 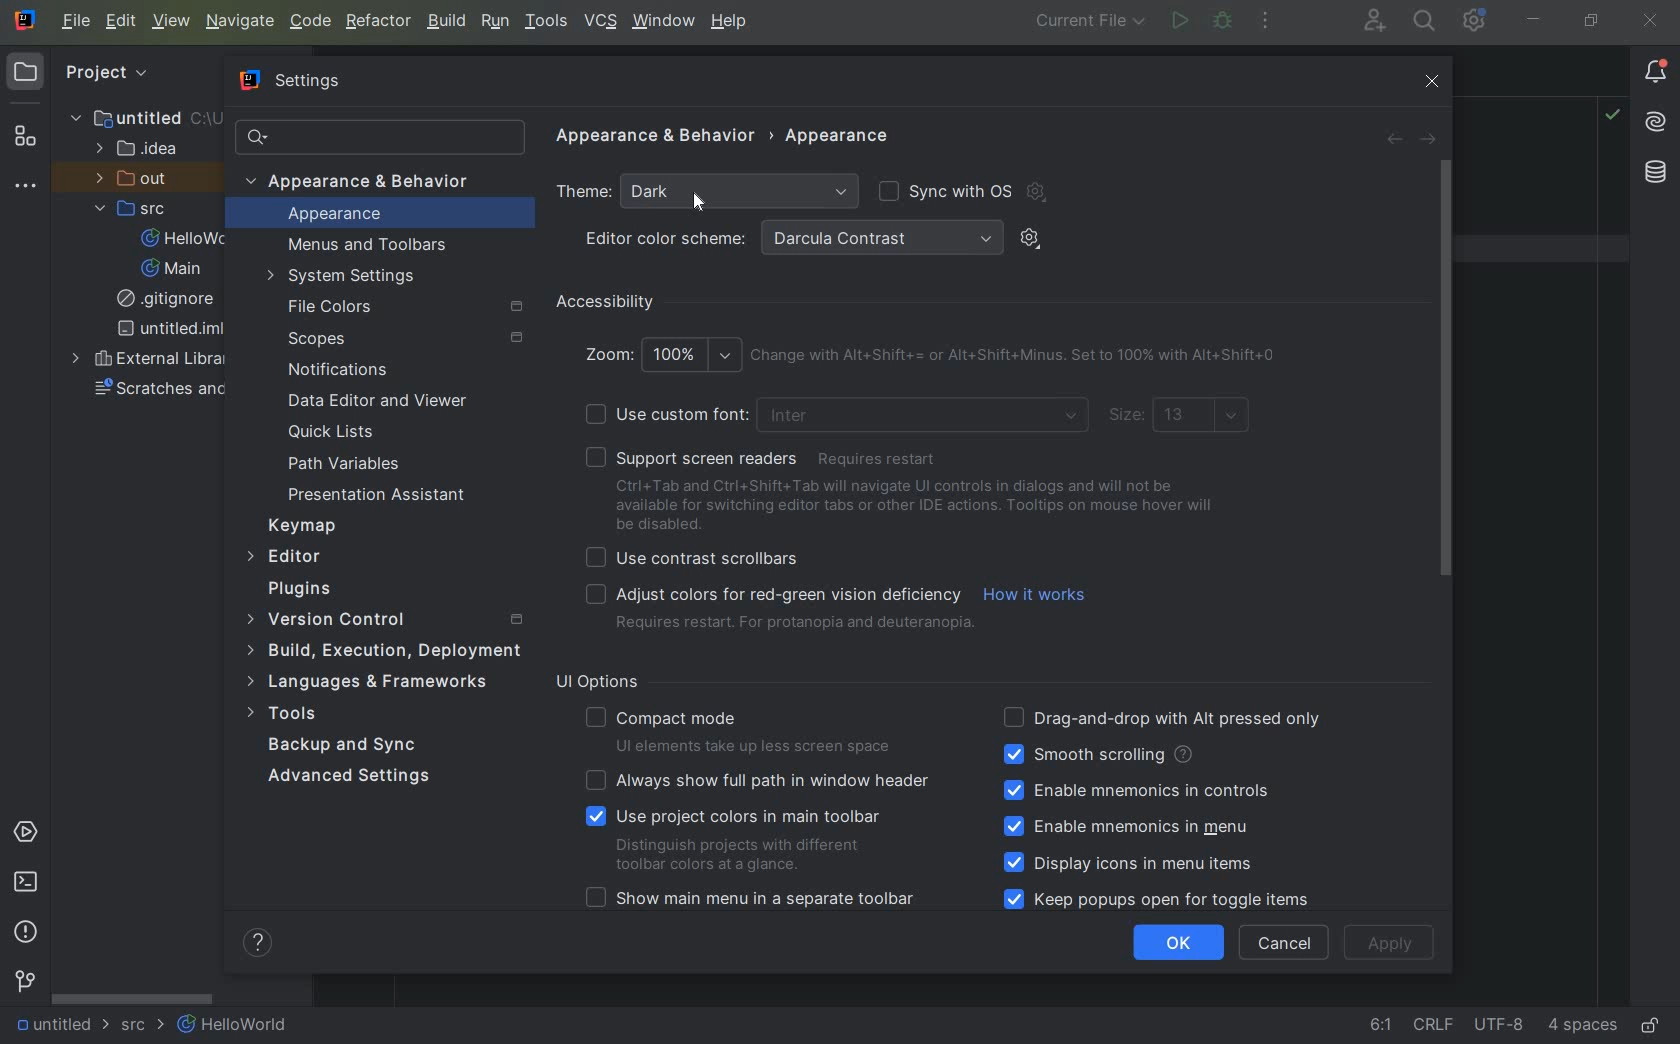 I want to click on BACKUP AND SYNC, so click(x=345, y=746).